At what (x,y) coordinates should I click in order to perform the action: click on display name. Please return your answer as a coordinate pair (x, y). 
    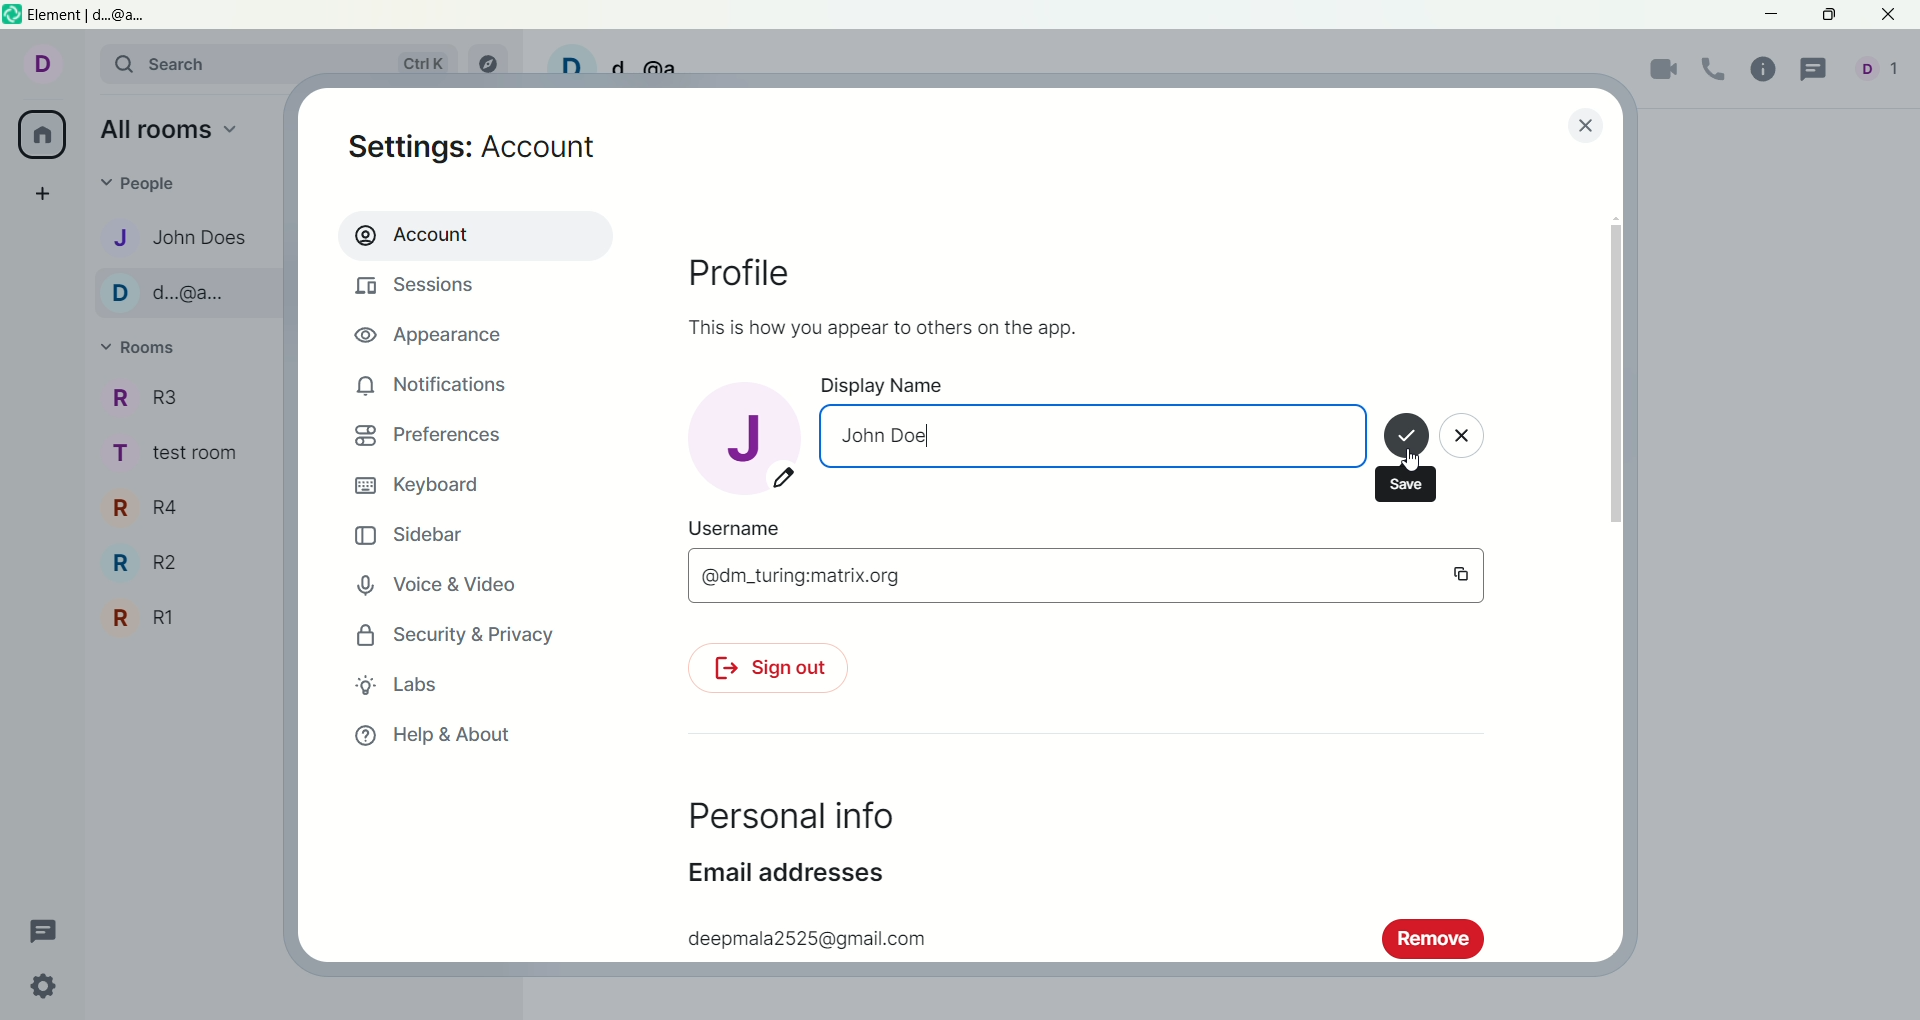
    Looking at the image, I should click on (937, 387).